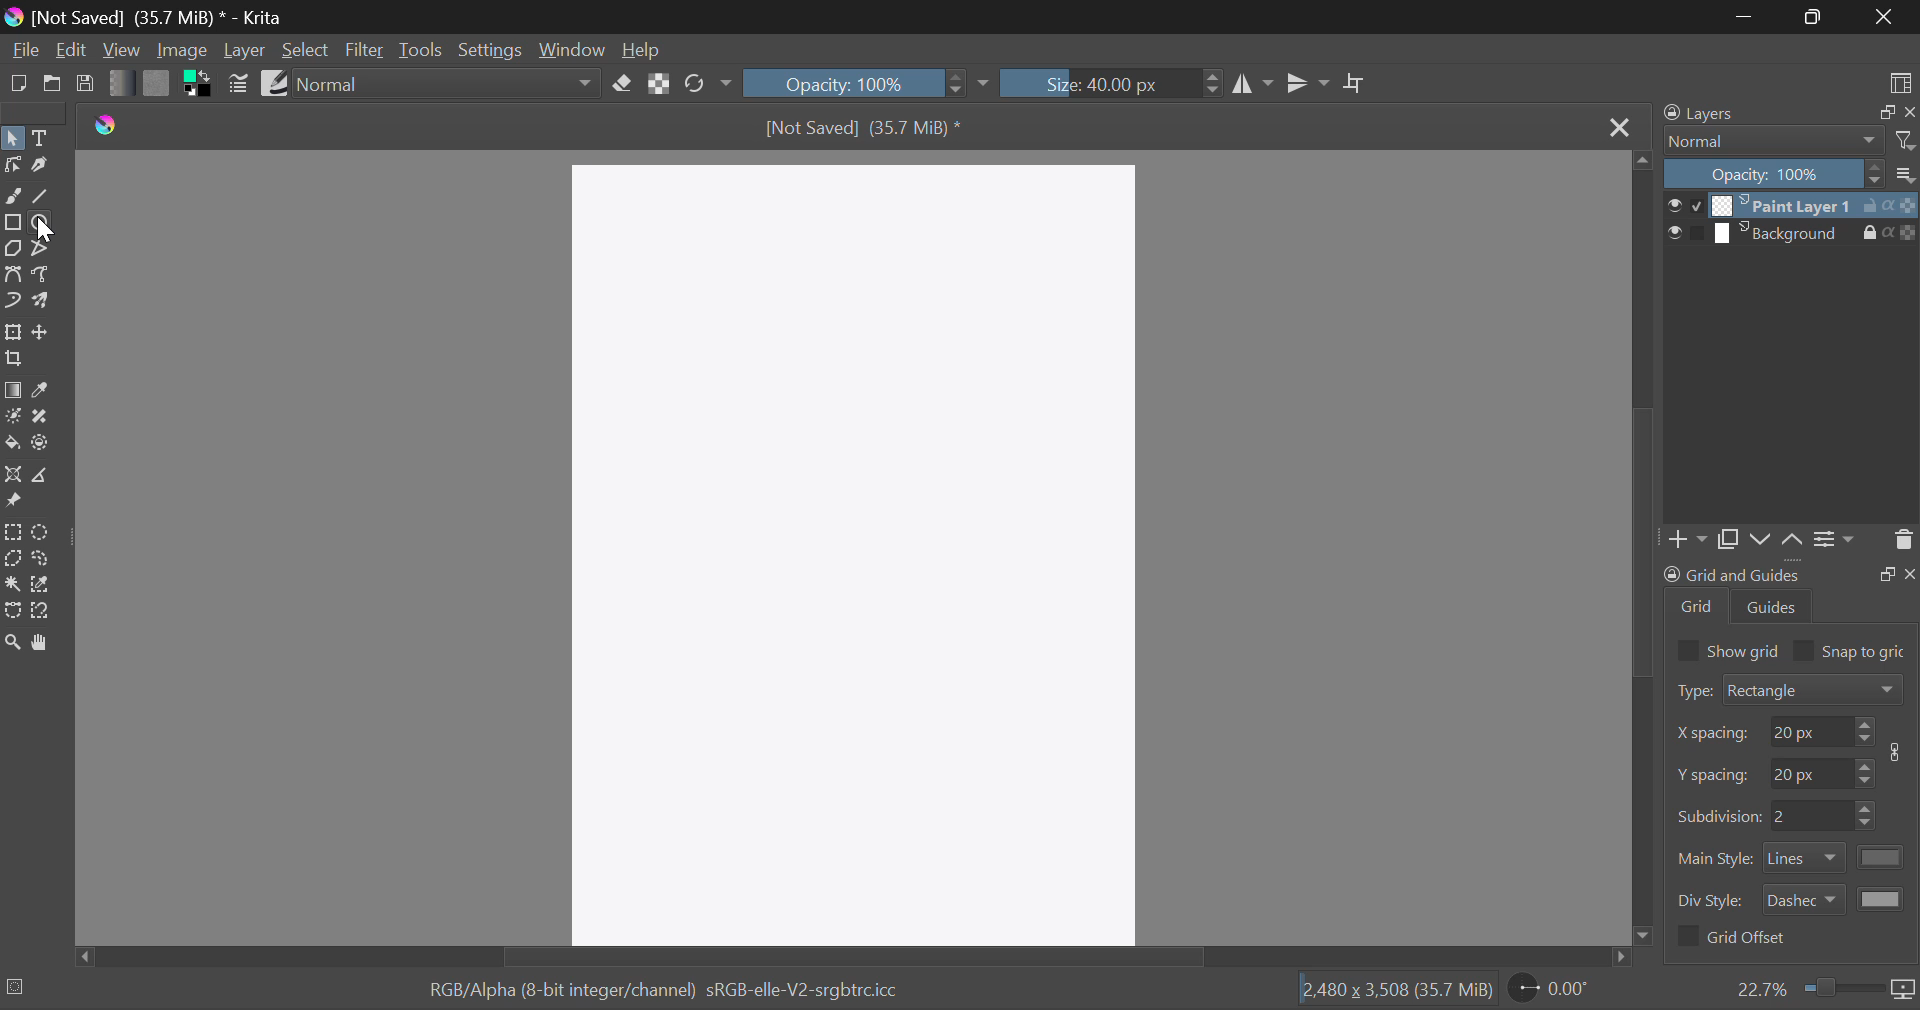  I want to click on View, so click(122, 52).